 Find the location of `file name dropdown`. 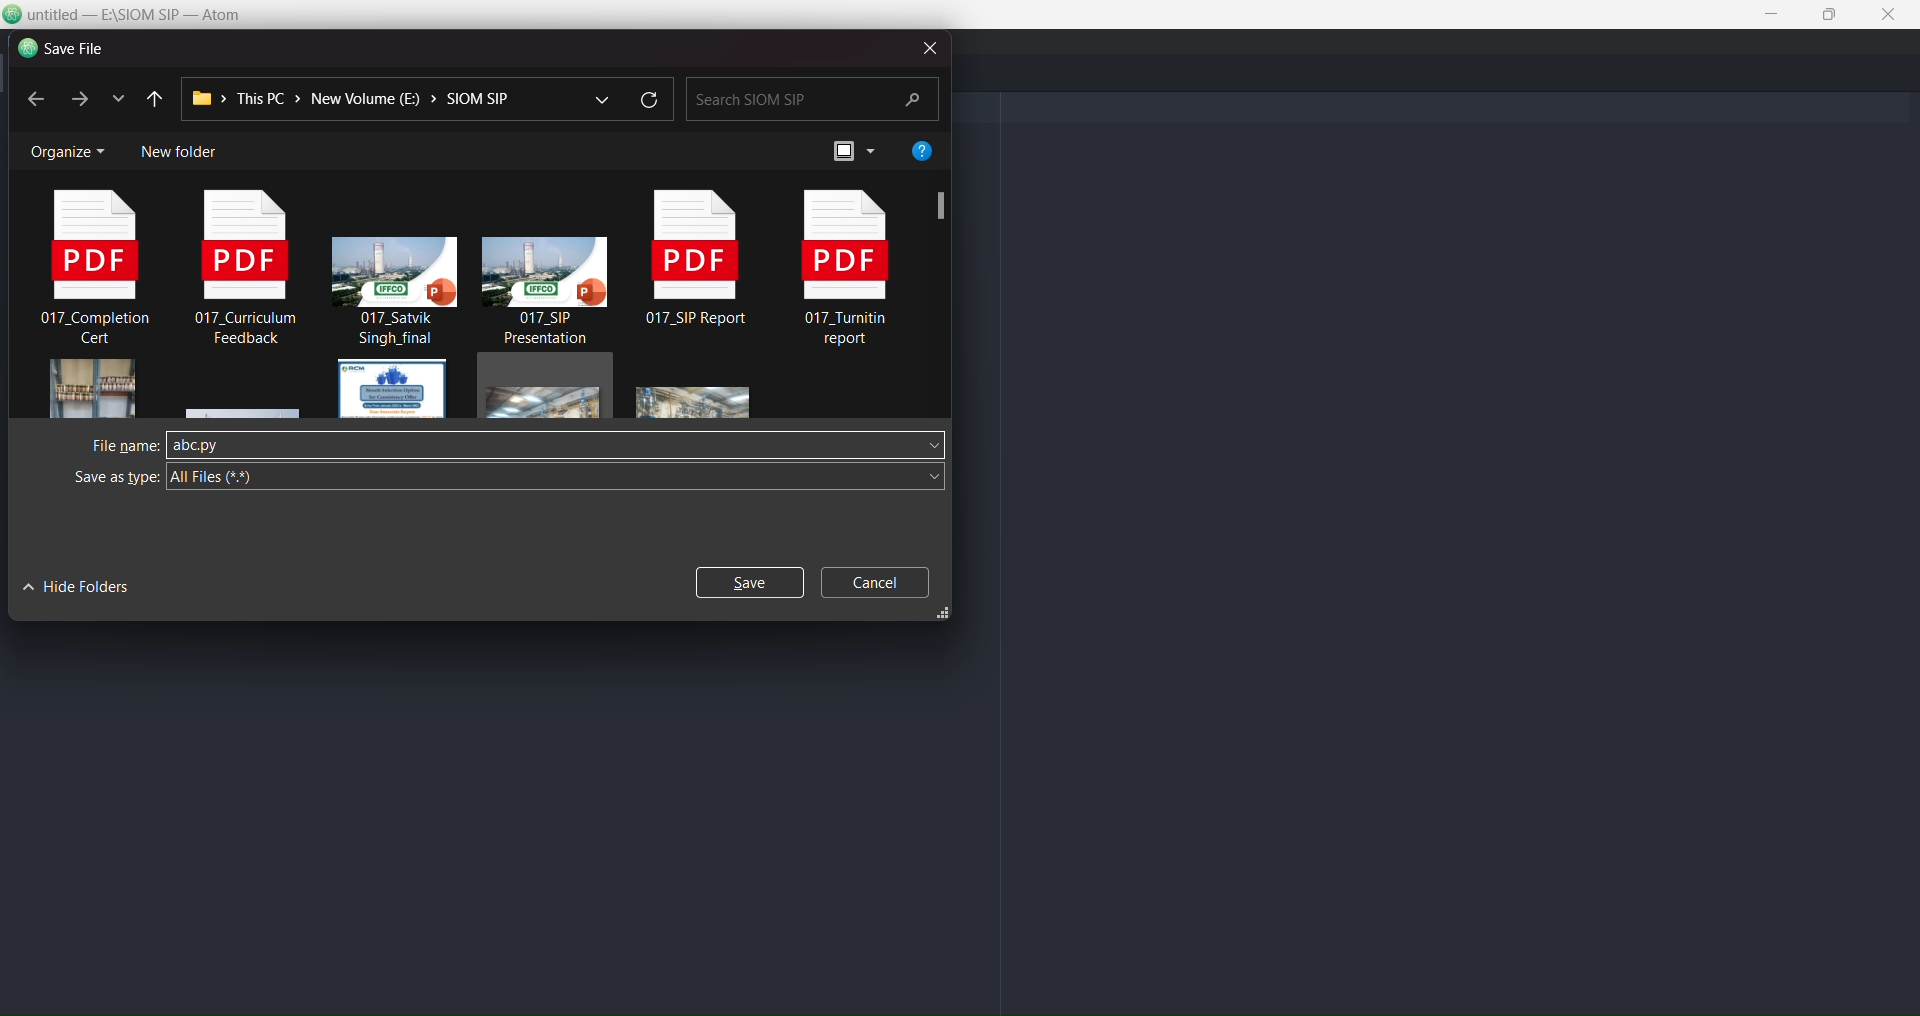

file name dropdown is located at coordinates (932, 446).